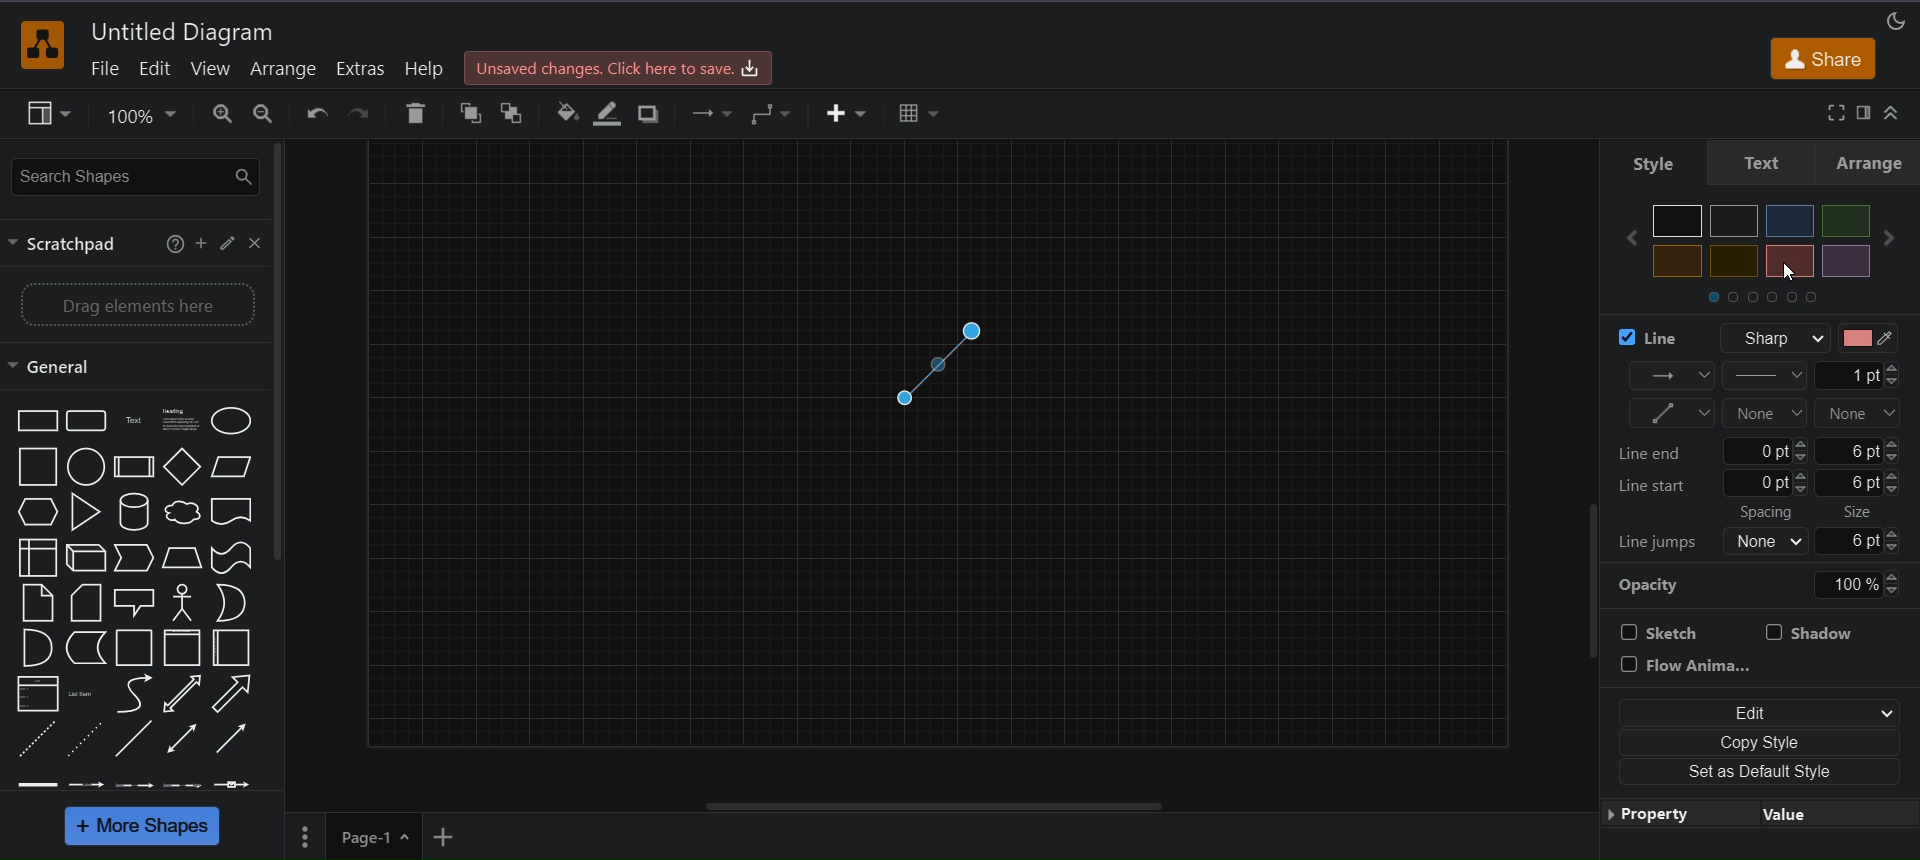  What do you see at coordinates (1860, 413) in the screenshot?
I see `line end` at bounding box center [1860, 413].